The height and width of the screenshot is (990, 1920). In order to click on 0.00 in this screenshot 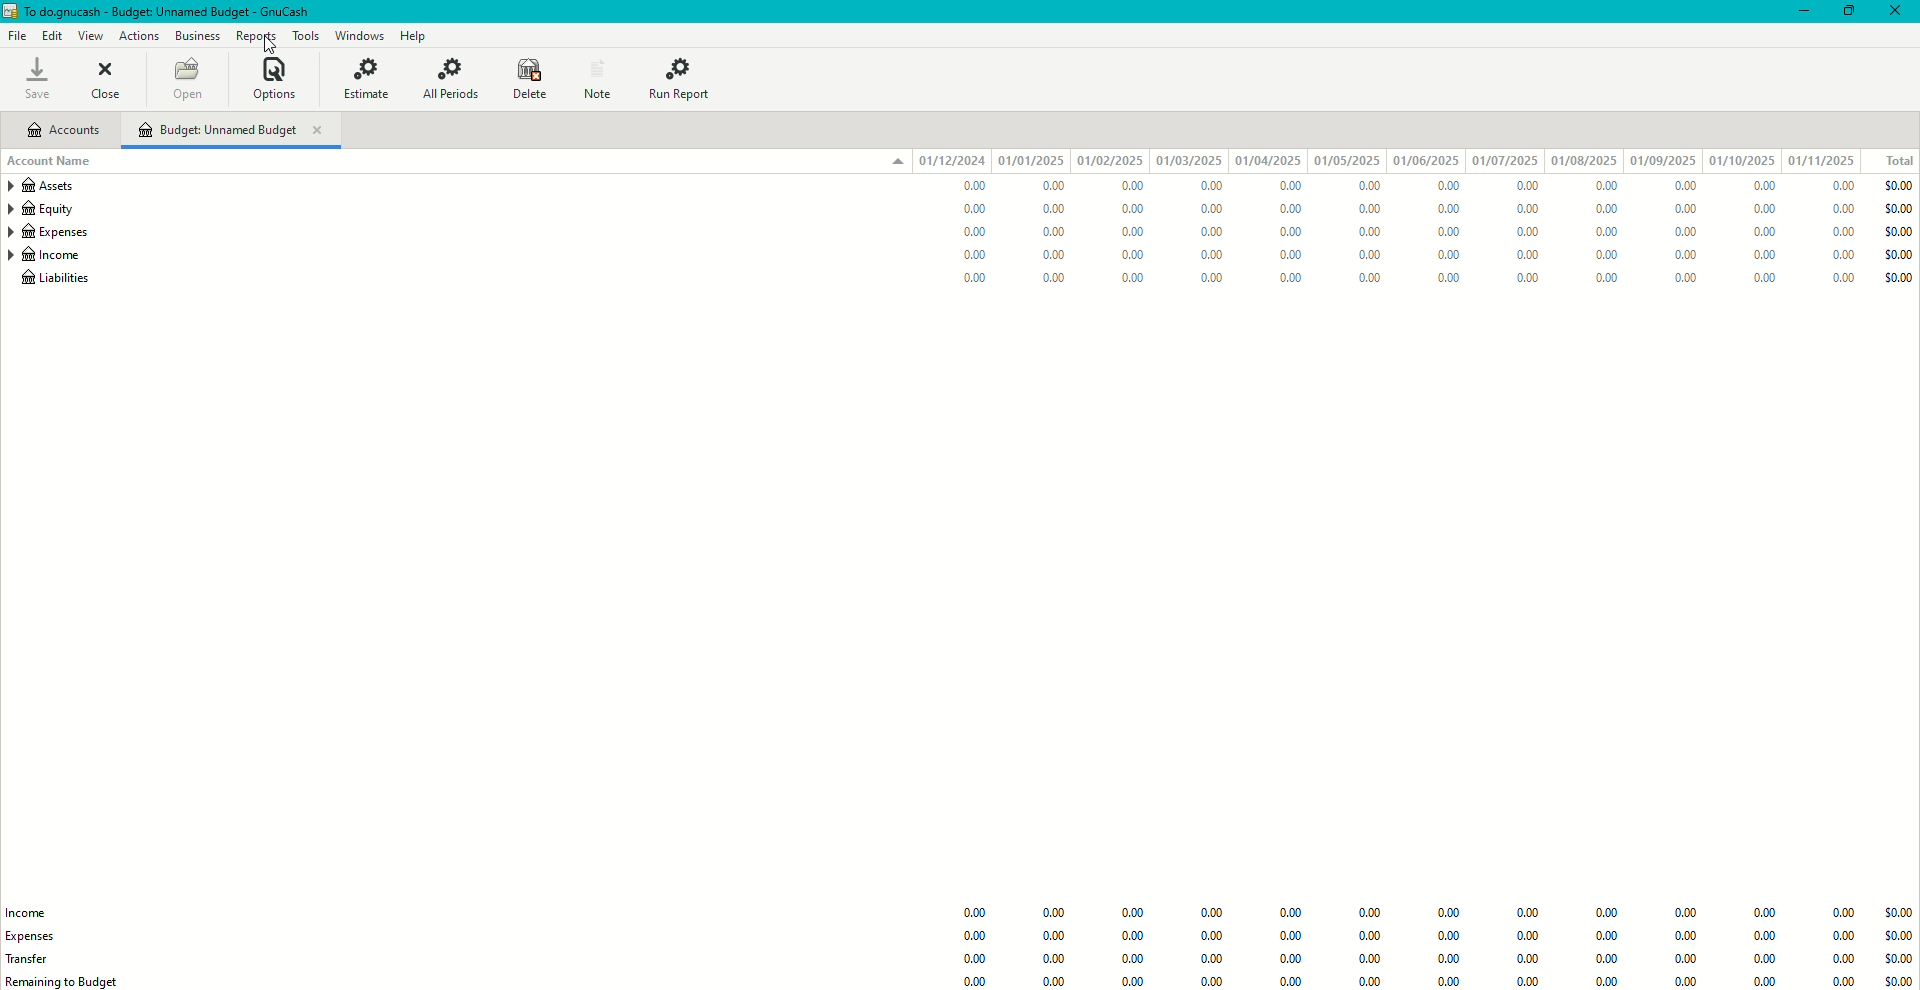, I will do `click(1762, 936)`.